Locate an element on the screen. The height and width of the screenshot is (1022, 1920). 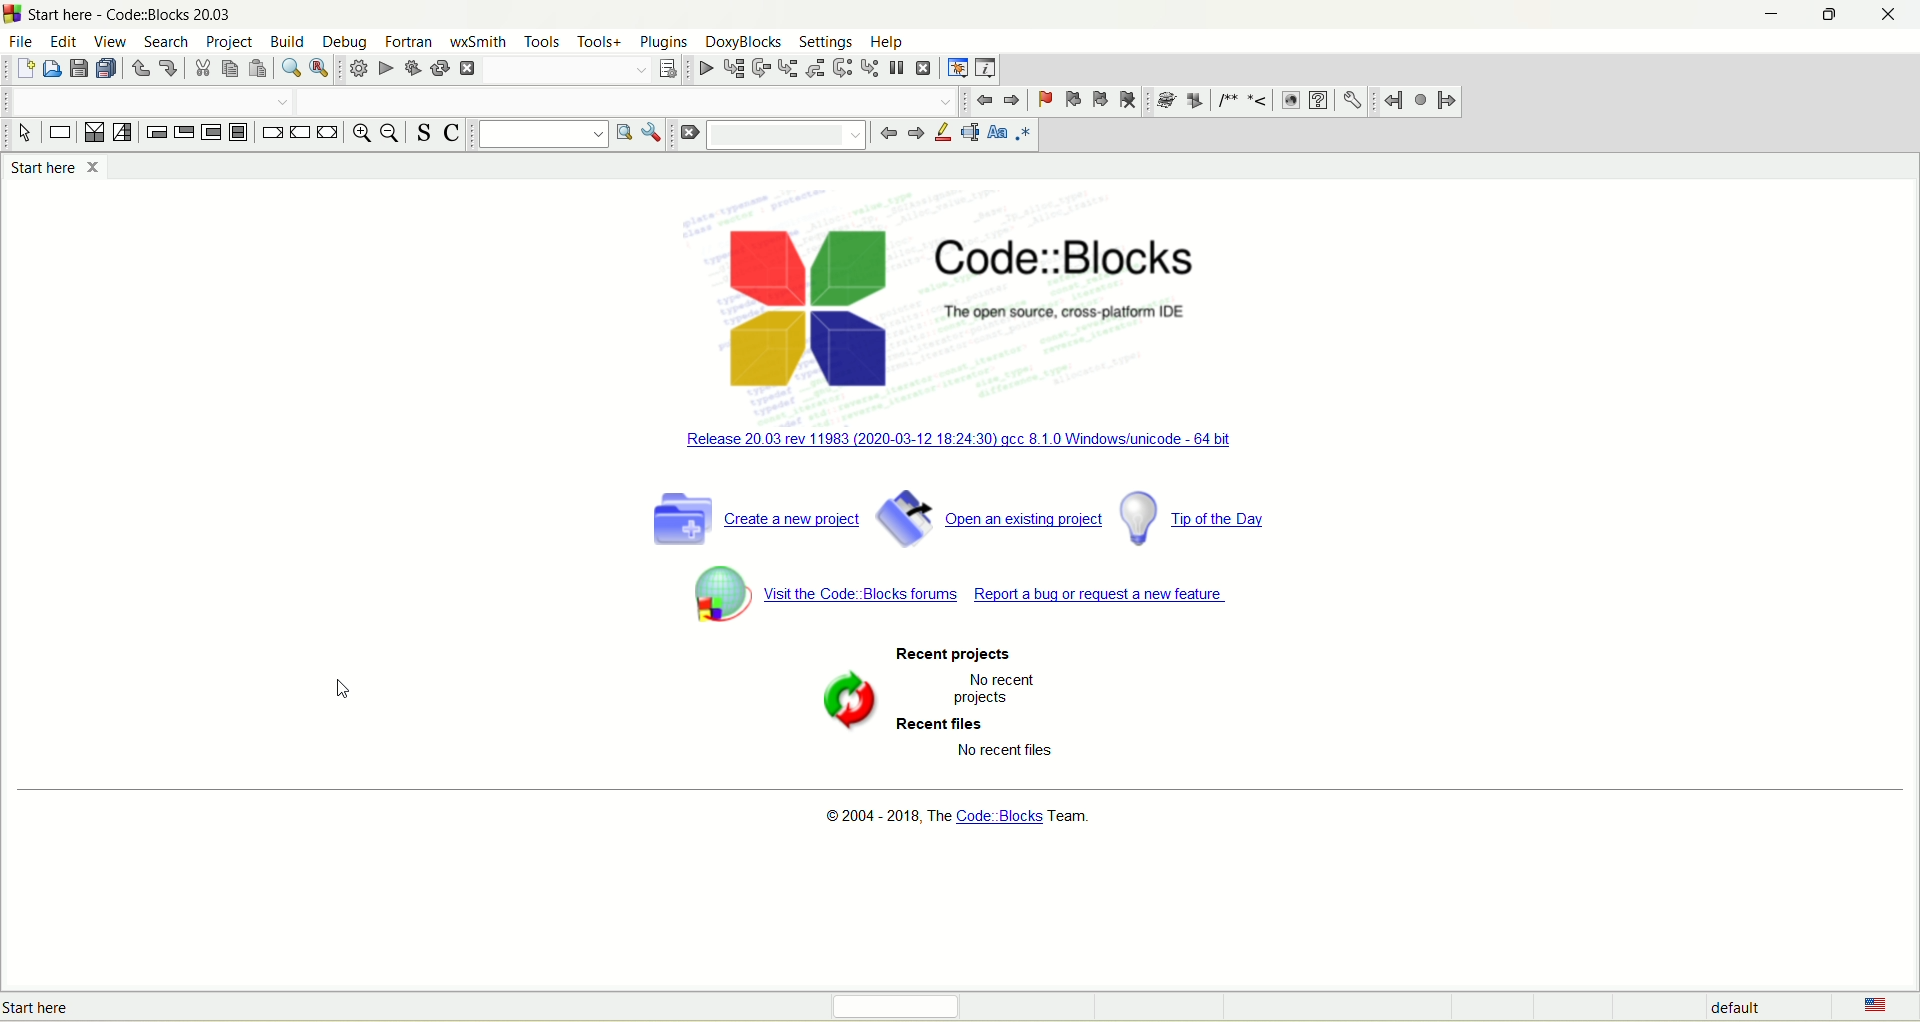
entry condition loop is located at coordinates (157, 133).